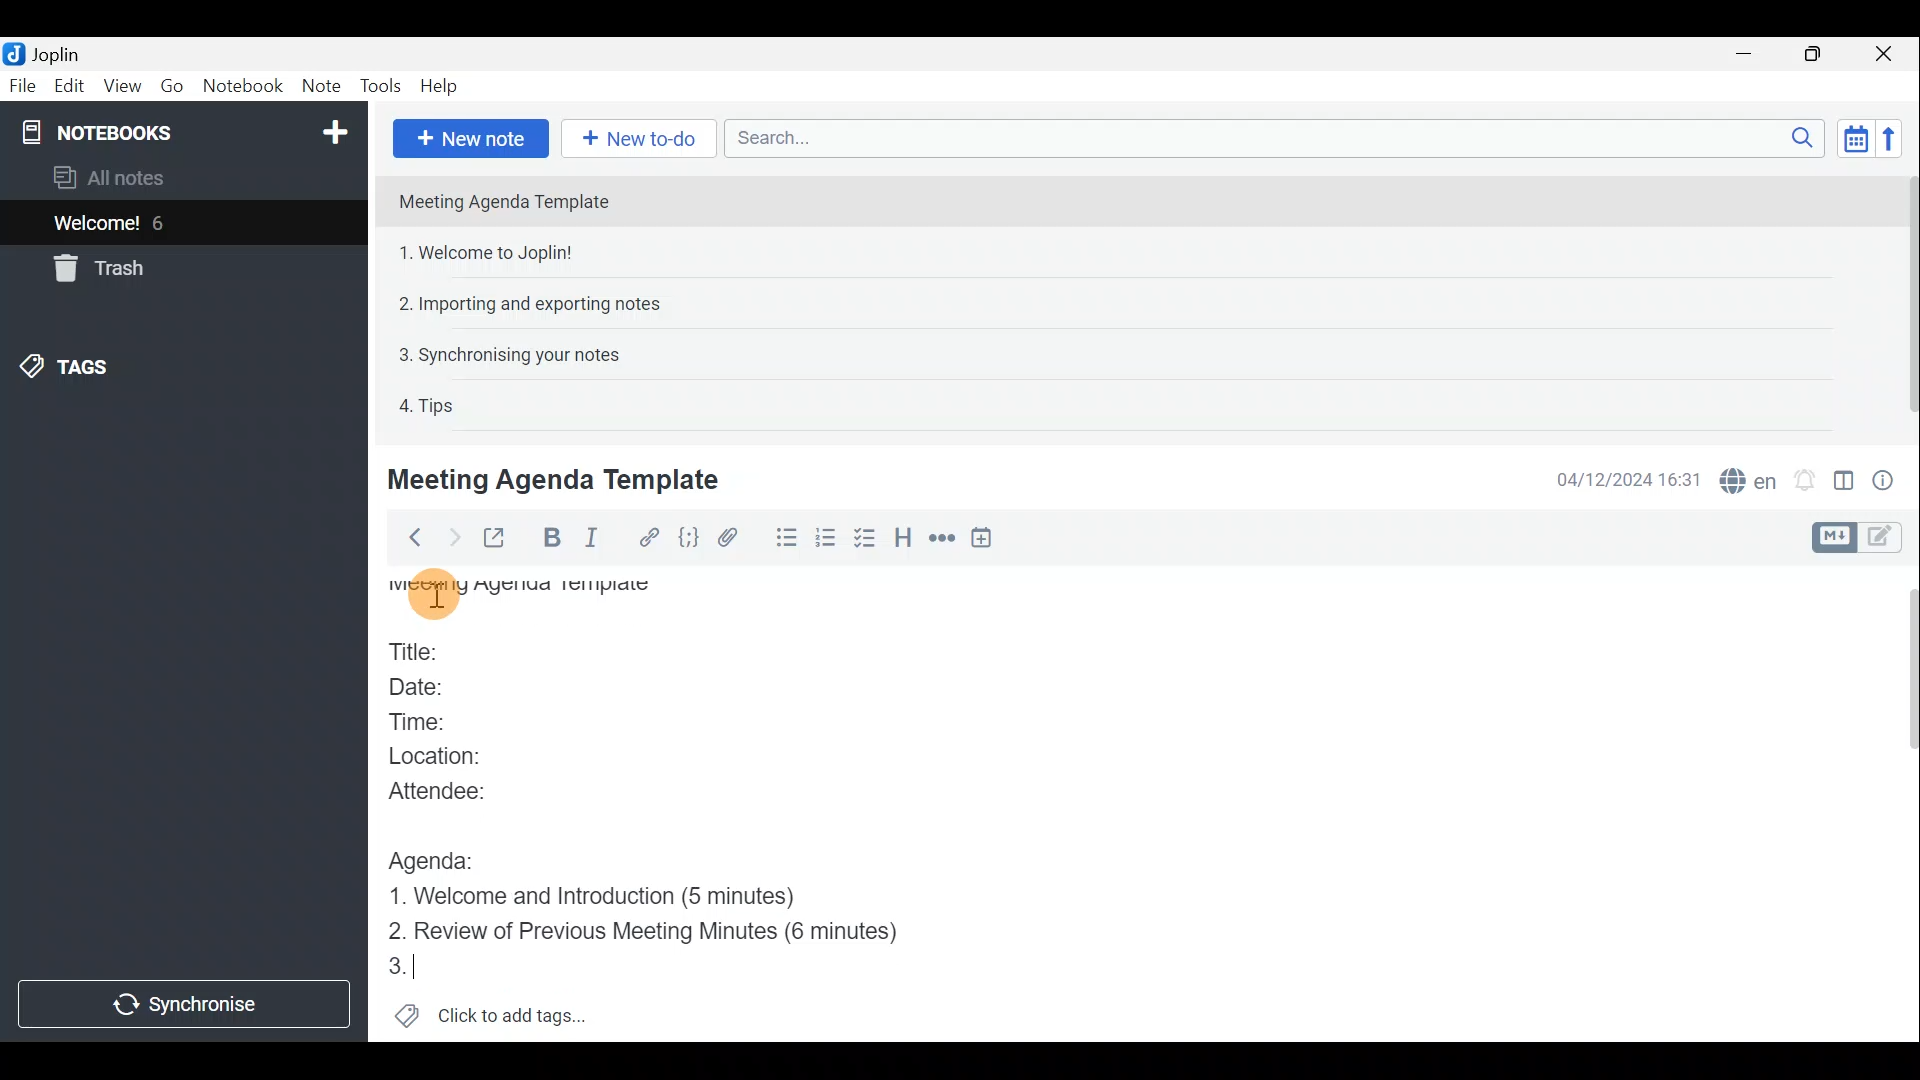  I want to click on Edit, so click(70, 88).